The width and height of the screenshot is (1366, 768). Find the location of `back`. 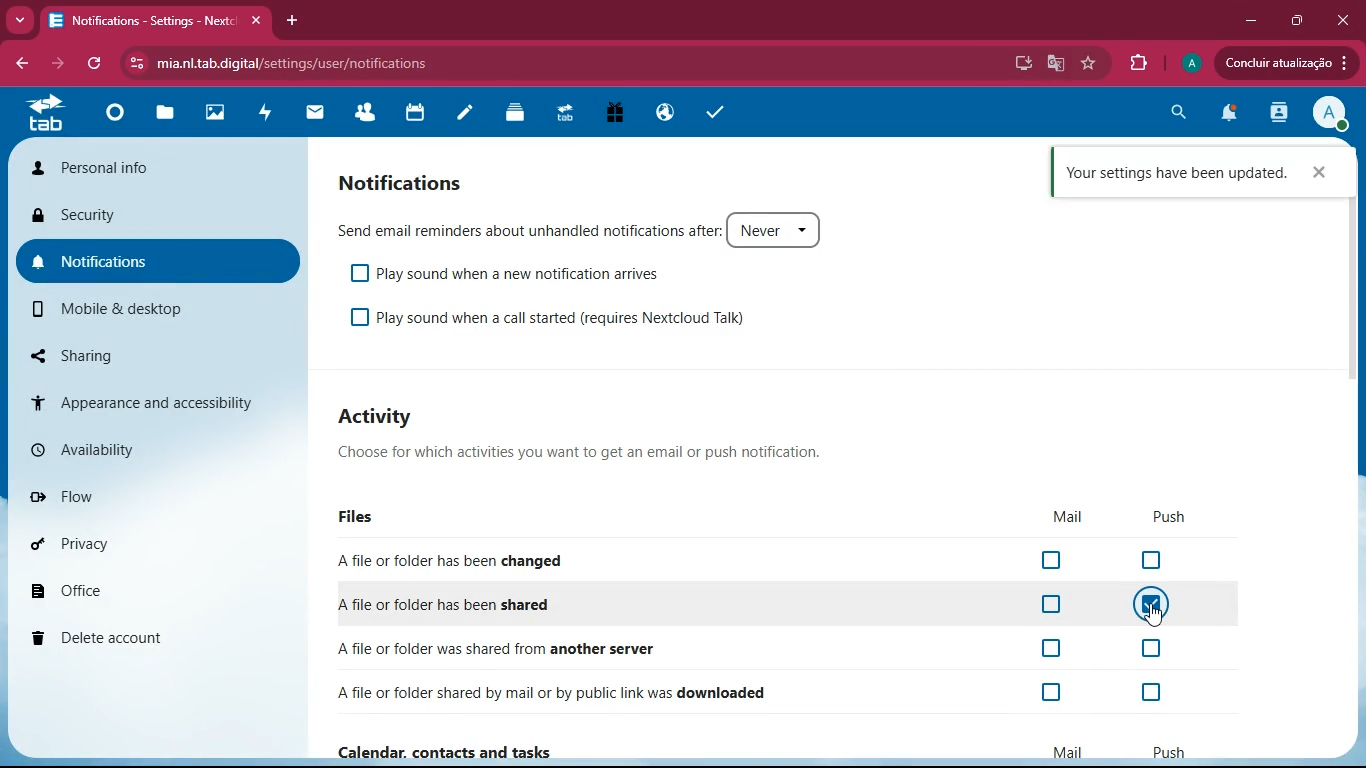

back is located at coordinates (25, 63).